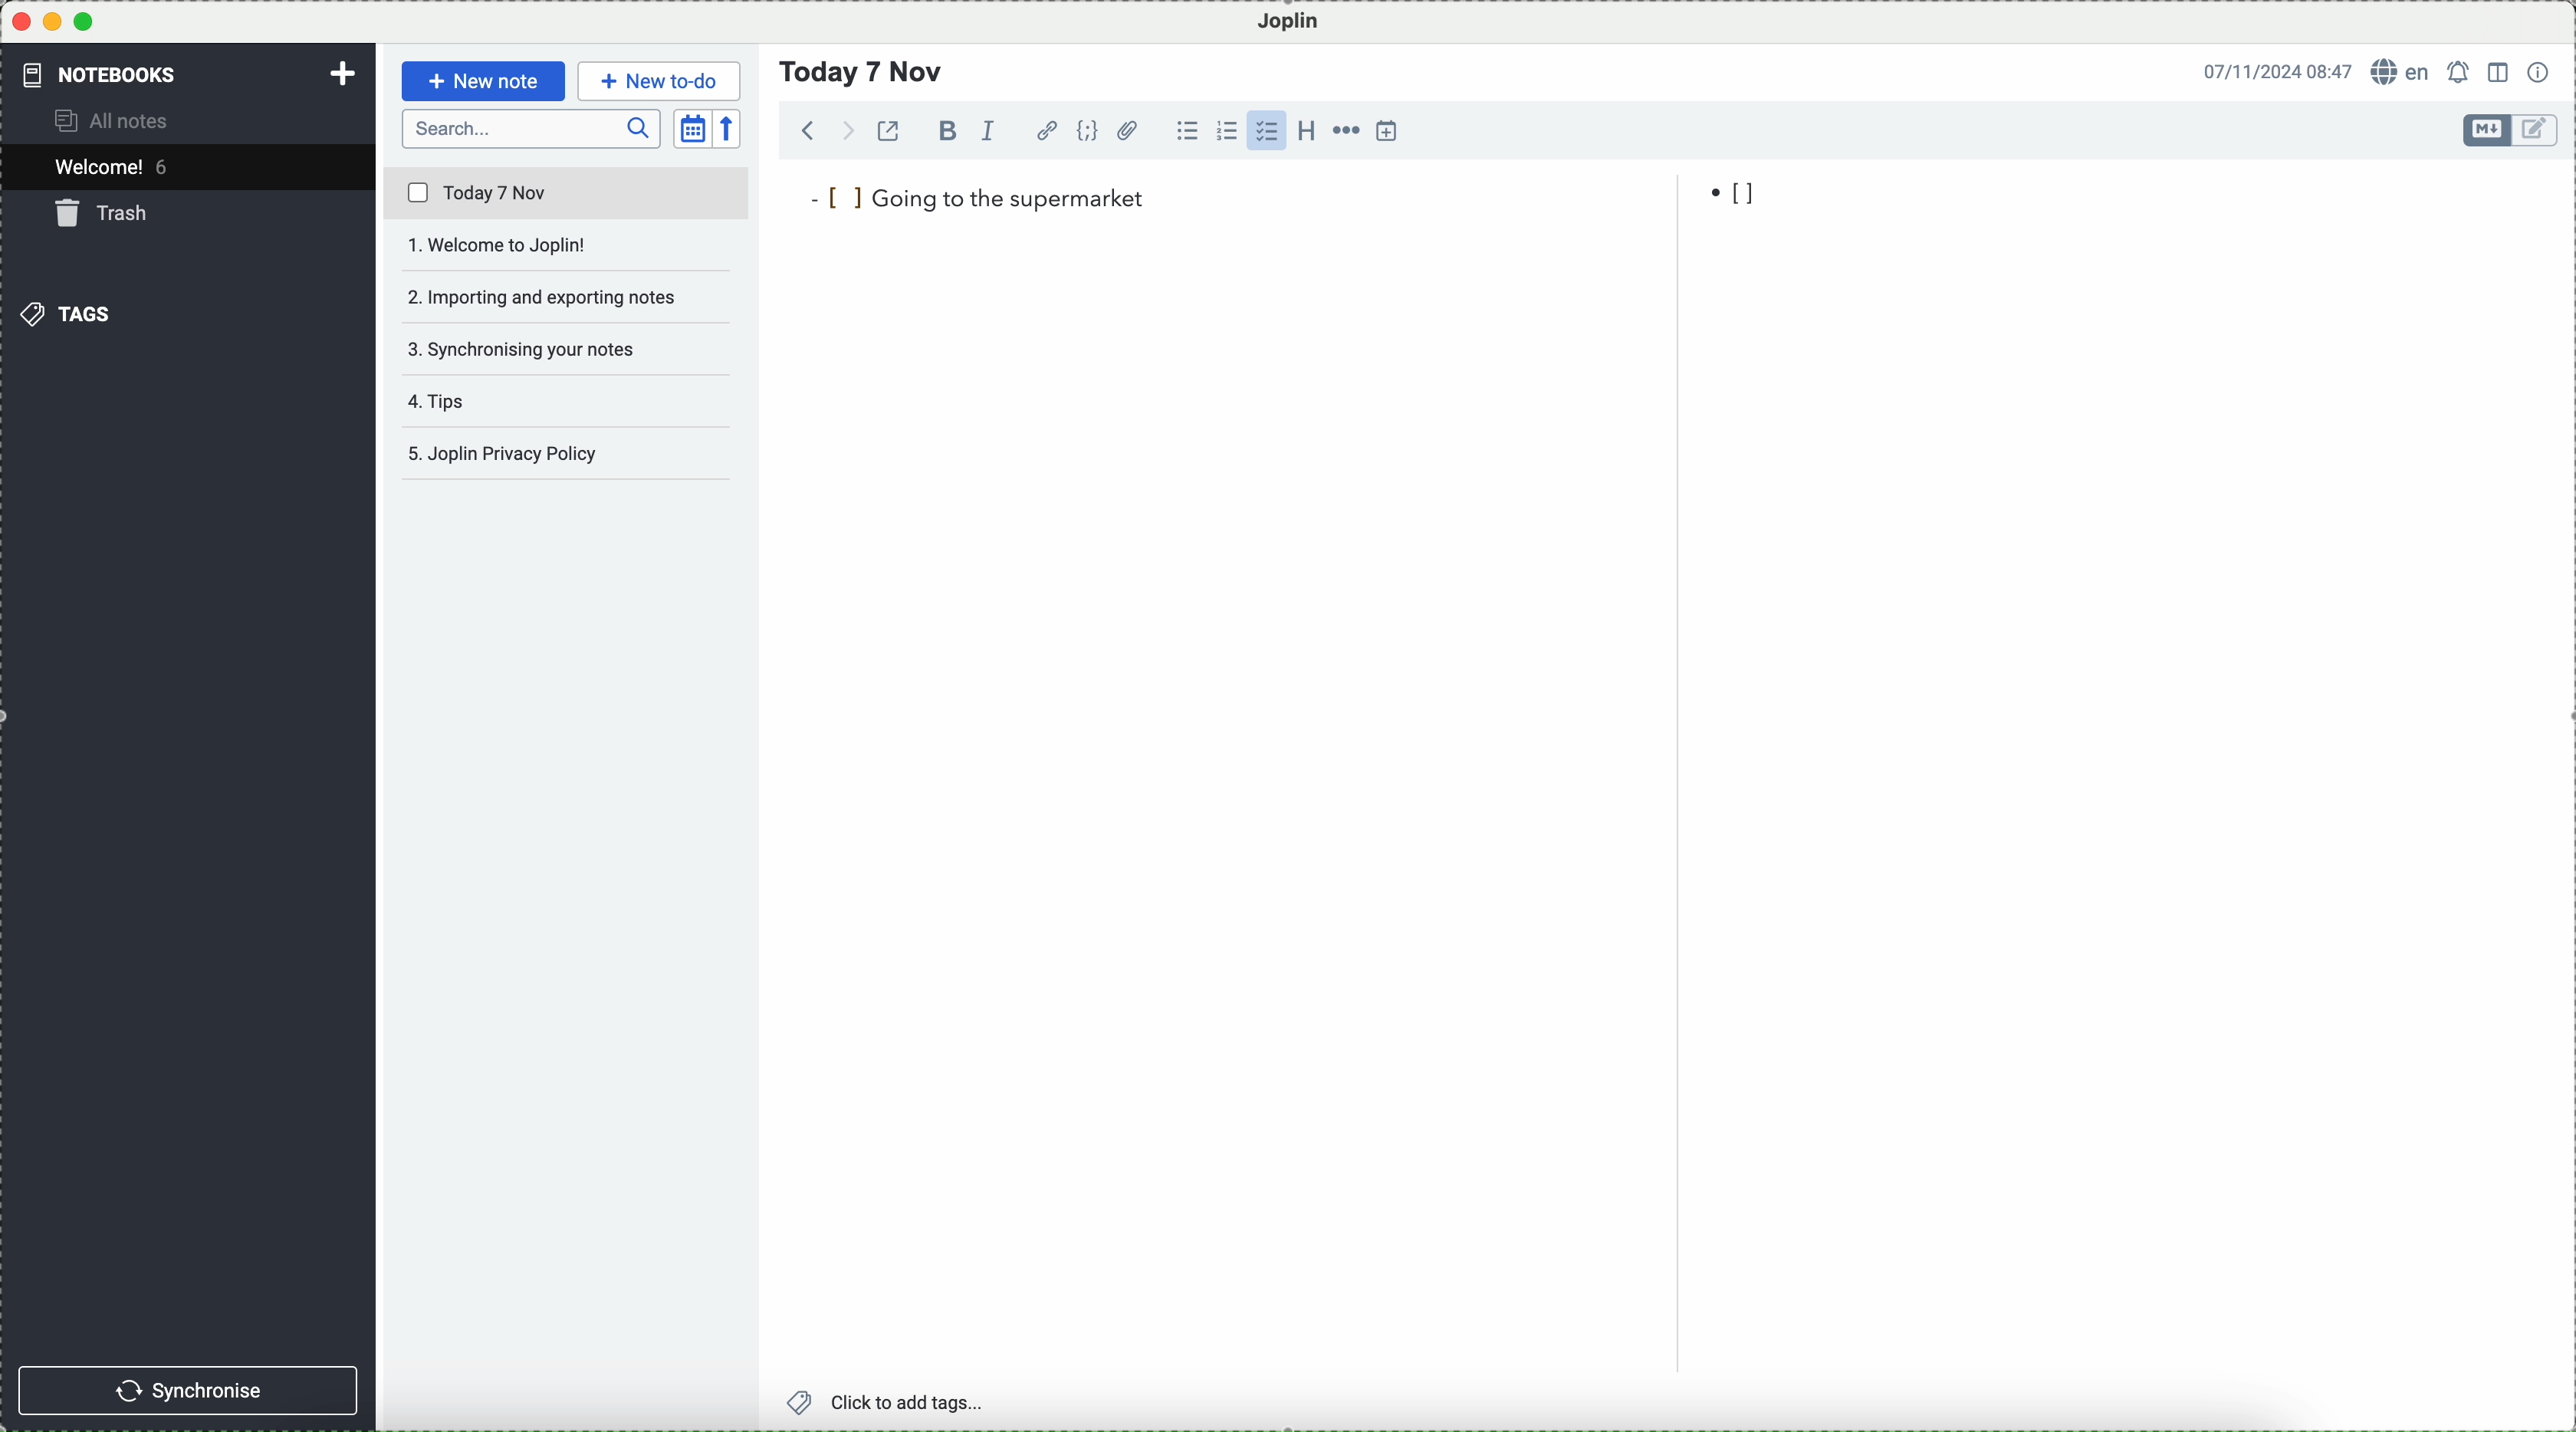 The width and height of the screenshot is (2576, 1432). I want to click on Today 7 Nov - typing title, so click(863, 72).